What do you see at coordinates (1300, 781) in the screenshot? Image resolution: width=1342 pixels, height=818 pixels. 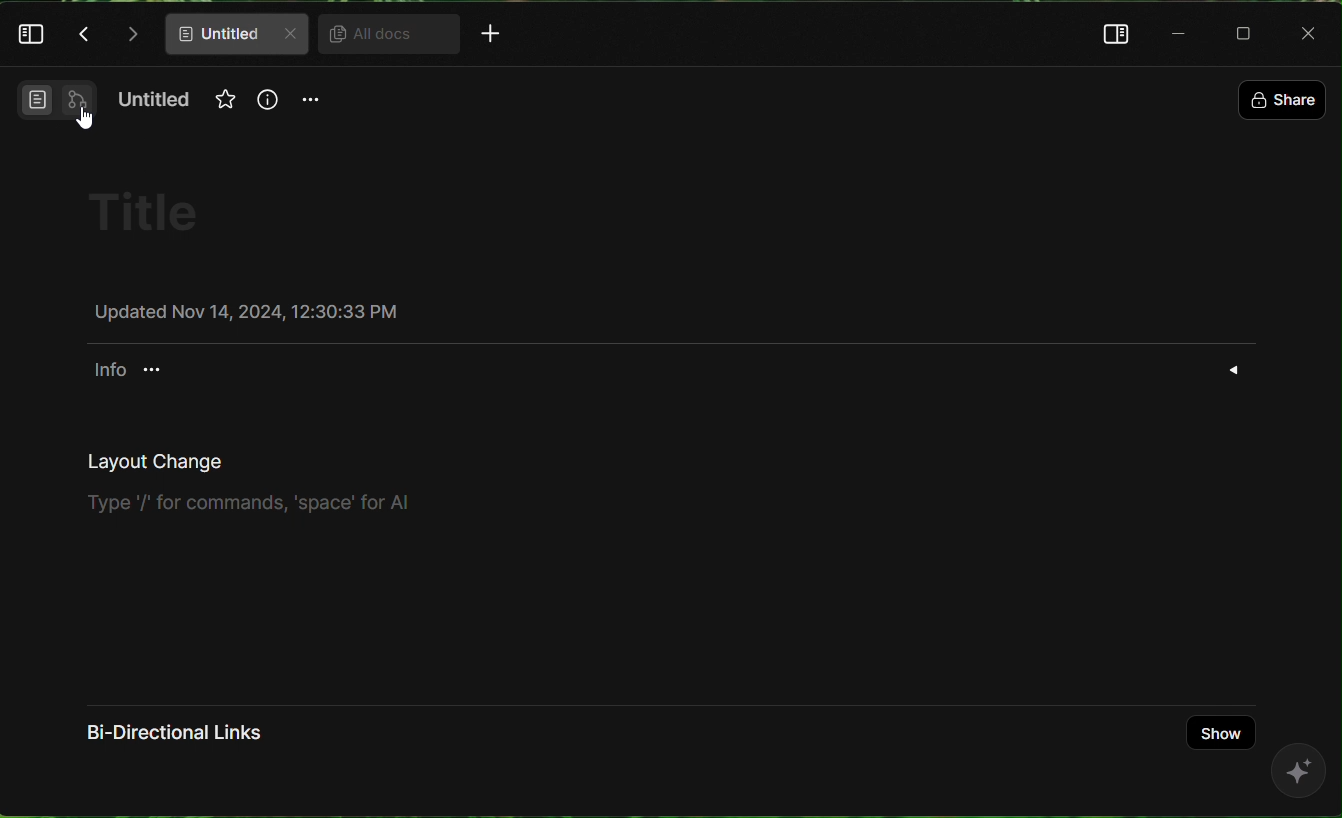 I see `AI` at bounding box center [1300, 781].